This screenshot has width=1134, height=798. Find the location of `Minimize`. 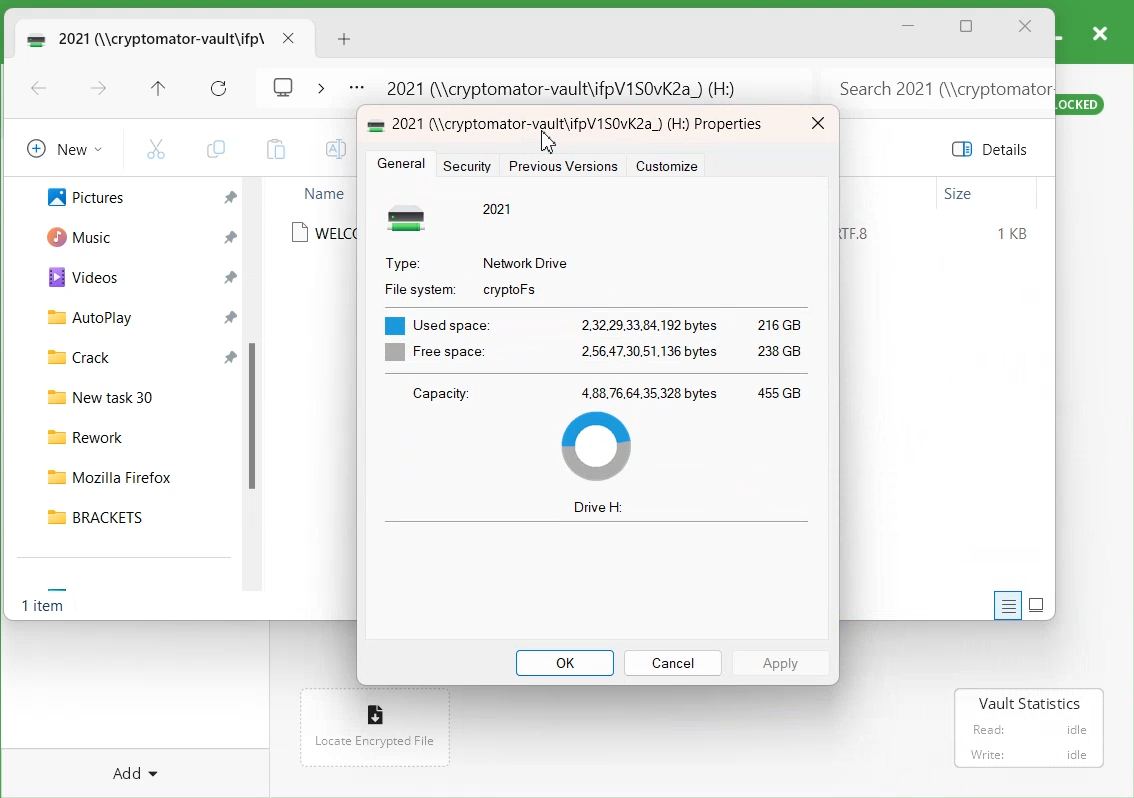

Minimize is located at coordinates (909, 26).